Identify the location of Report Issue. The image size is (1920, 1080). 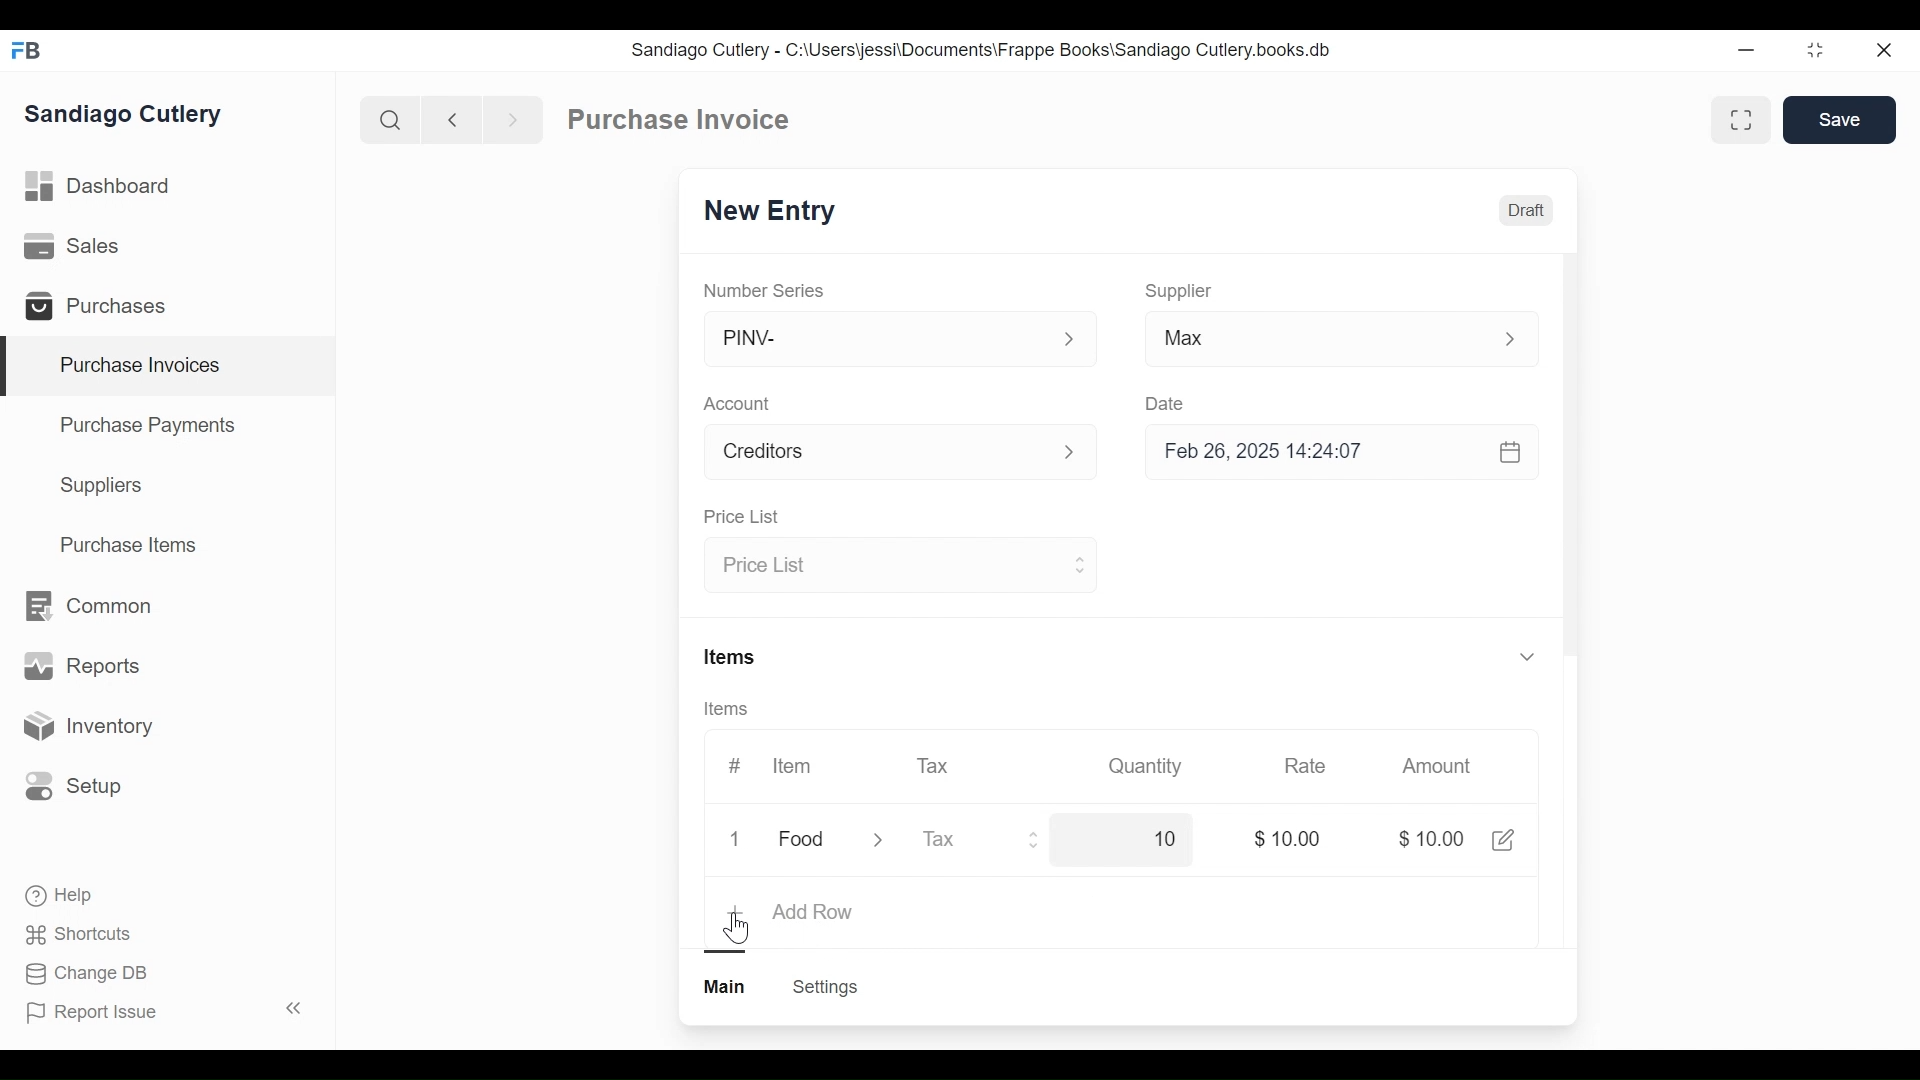
(163, 1011).